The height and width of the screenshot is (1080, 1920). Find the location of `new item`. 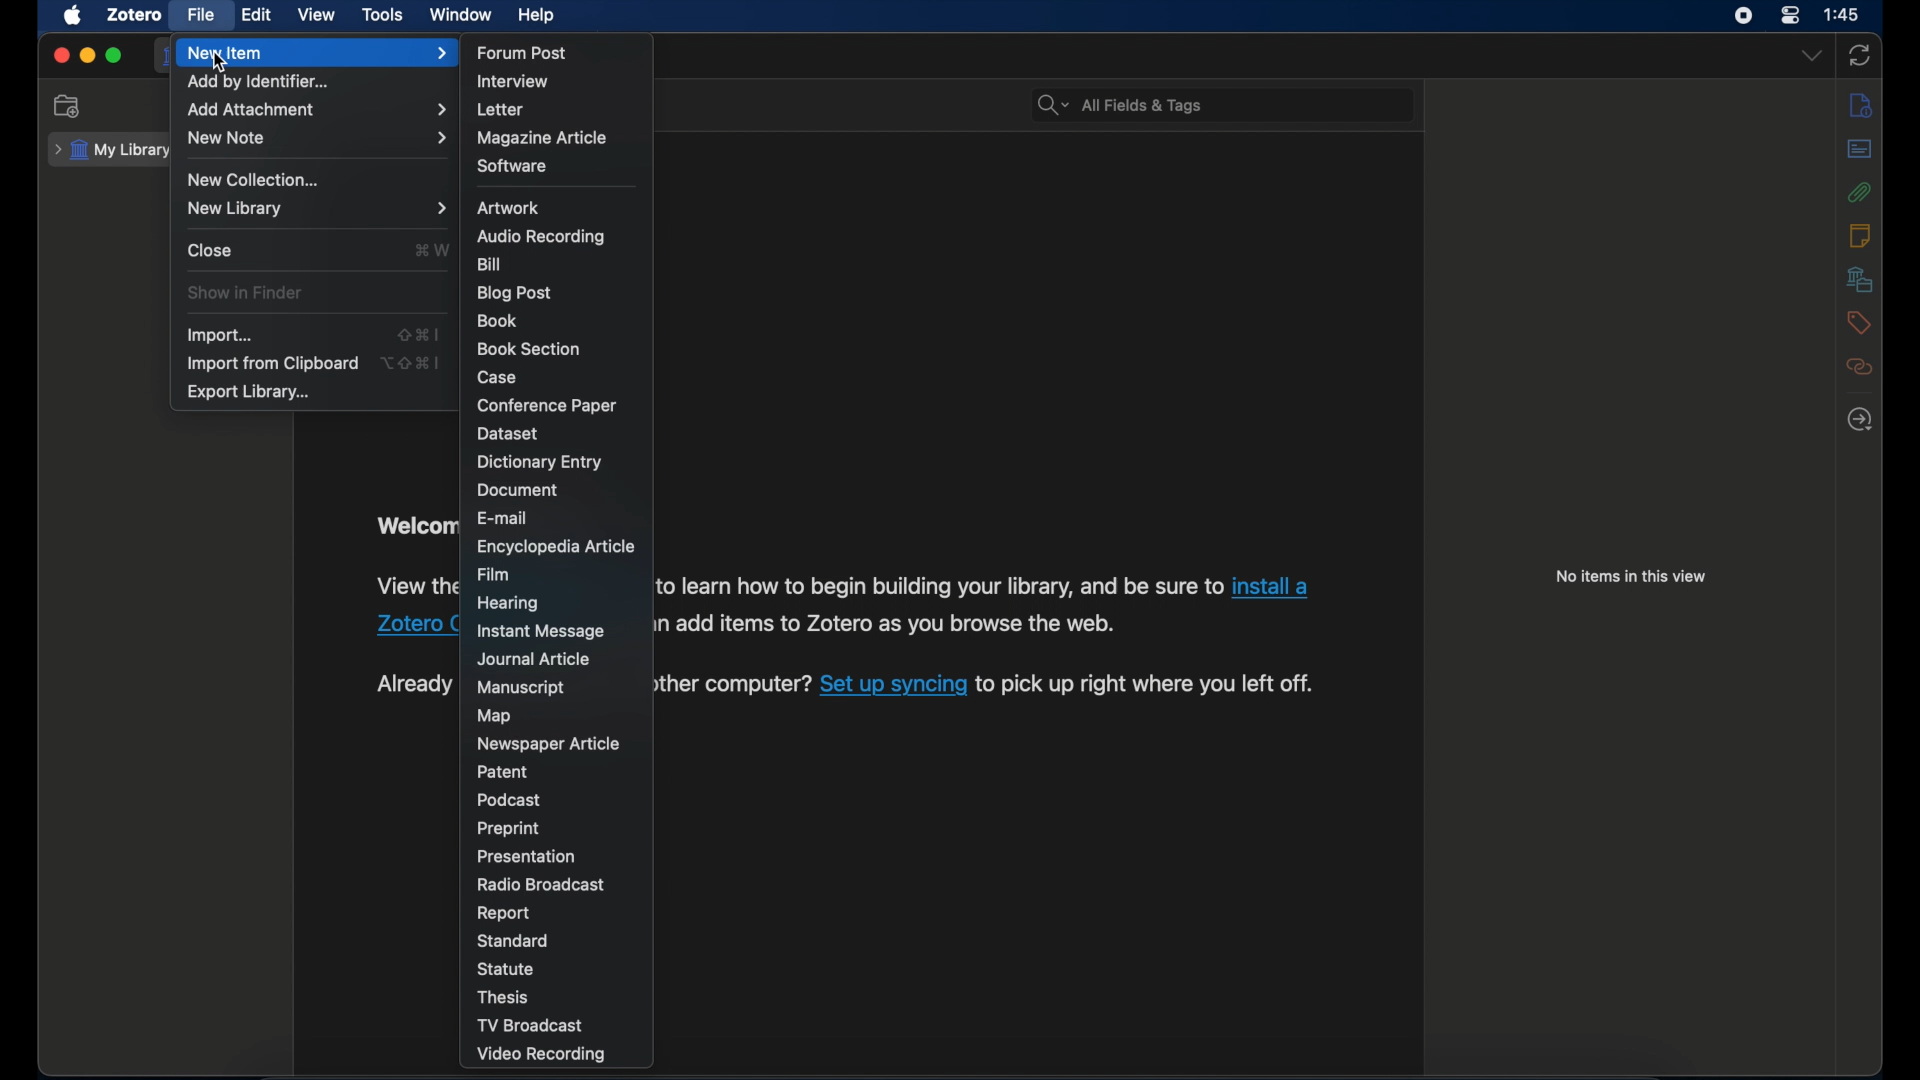

new item is located at coordinates (317, 53).